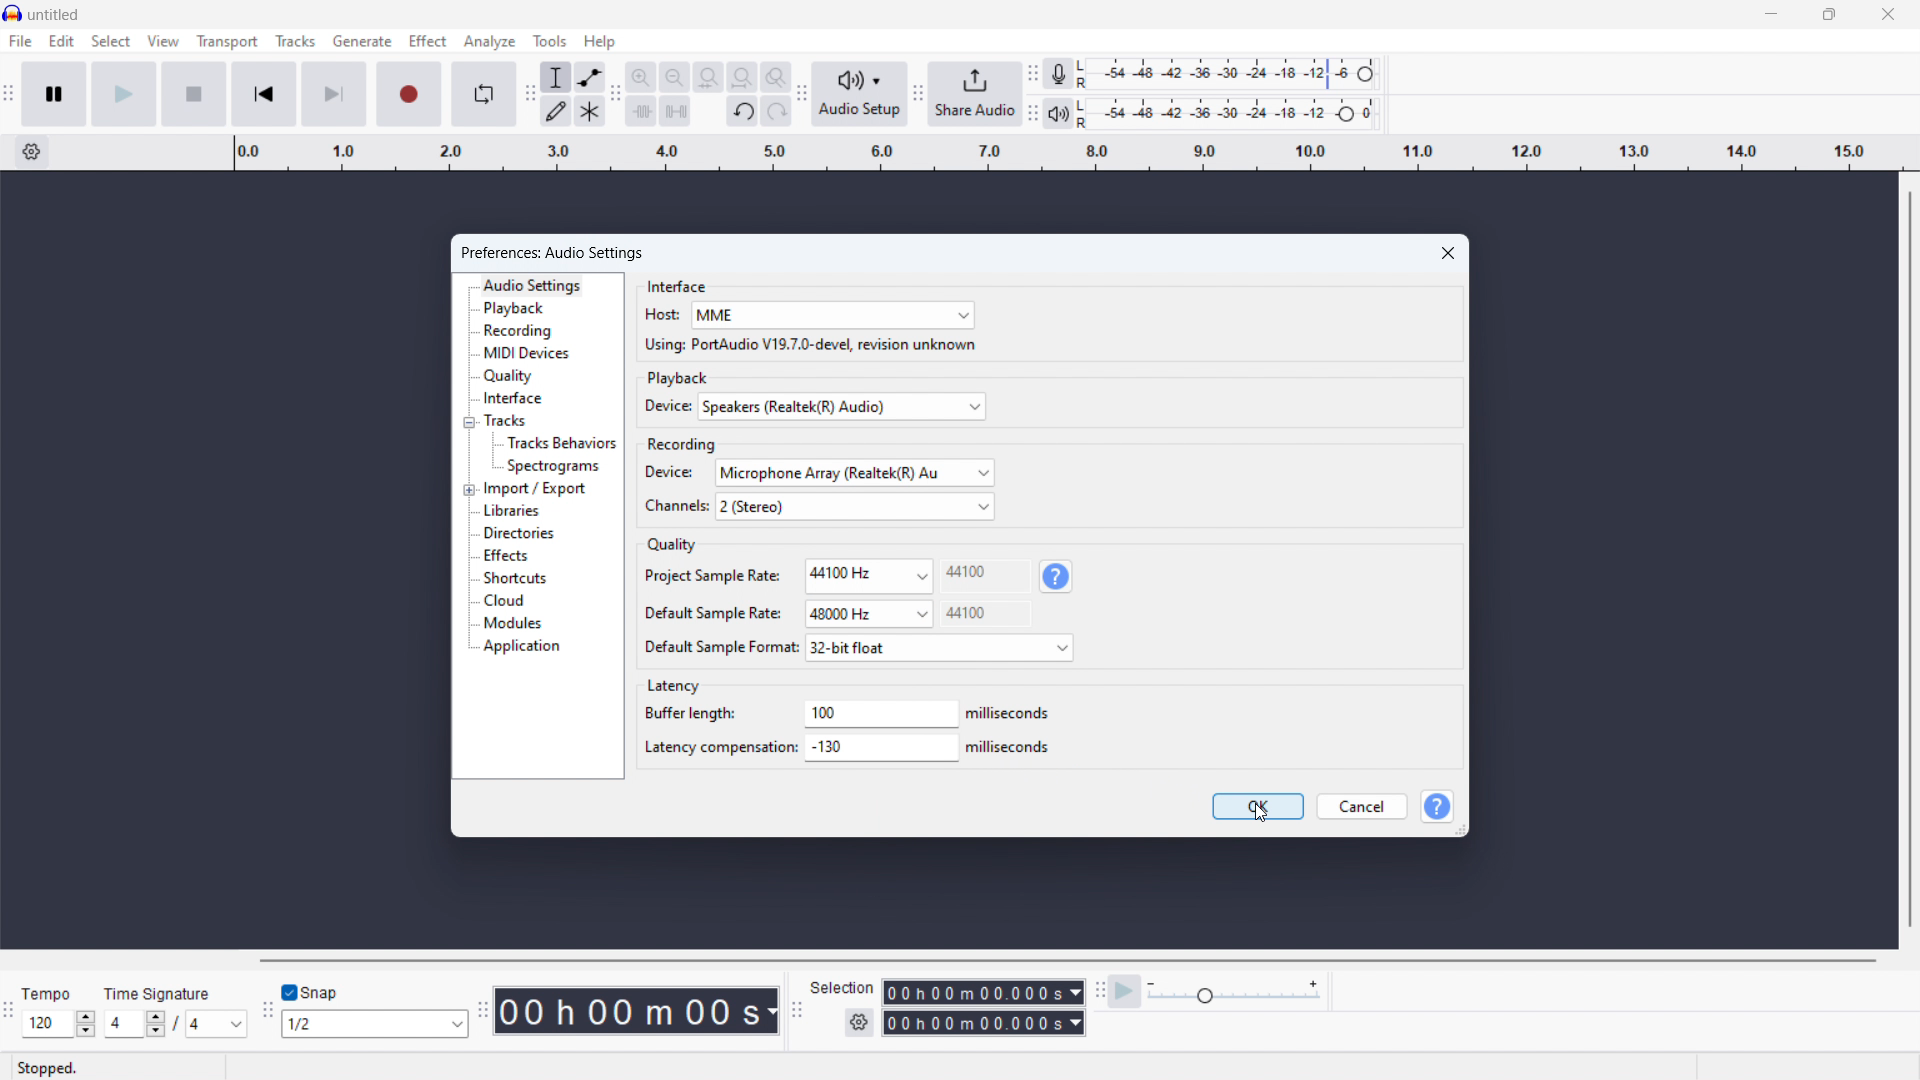 This screenshot has width=1920, height=1080. I want to click on playback, so click(516, 308).